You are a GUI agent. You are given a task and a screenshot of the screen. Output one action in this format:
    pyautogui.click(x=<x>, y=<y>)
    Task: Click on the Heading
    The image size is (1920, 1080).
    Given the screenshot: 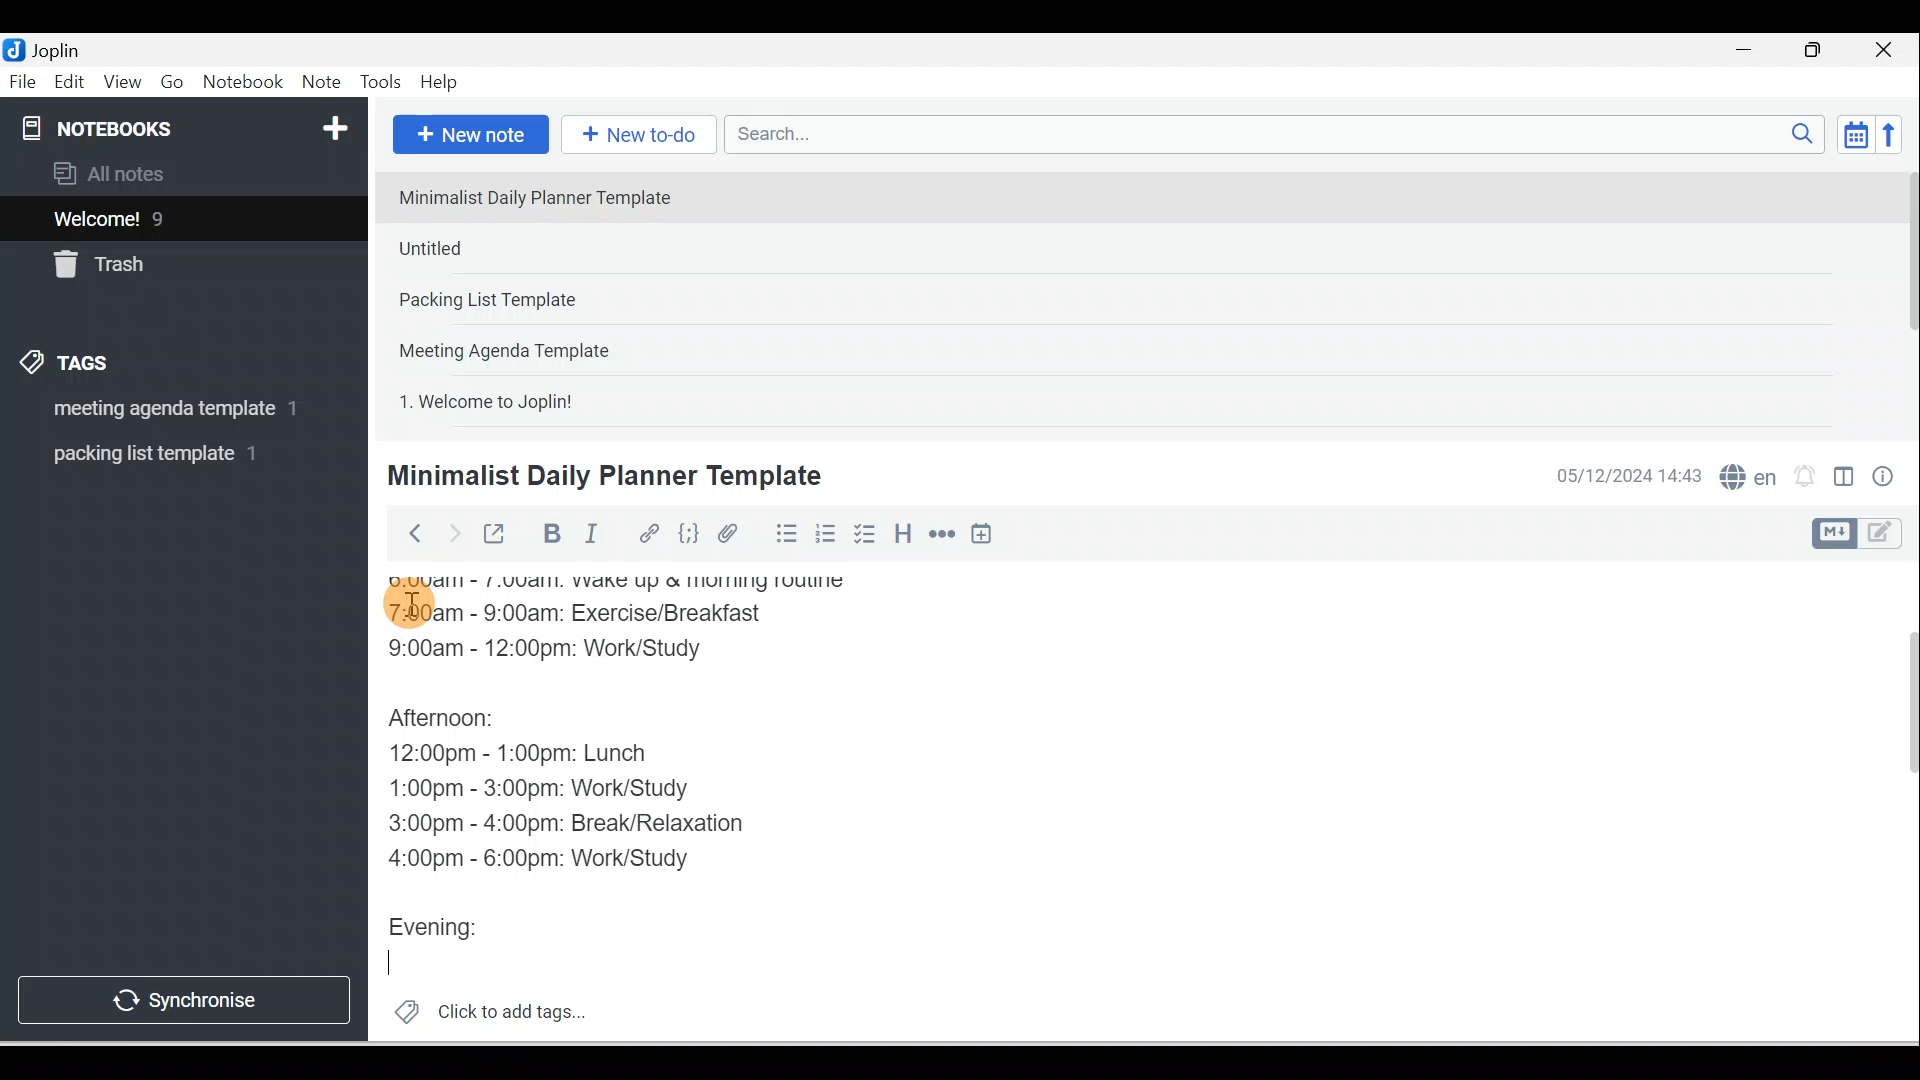 What is the action you would take?
    pyautogui.click(x=902, y=532)
    